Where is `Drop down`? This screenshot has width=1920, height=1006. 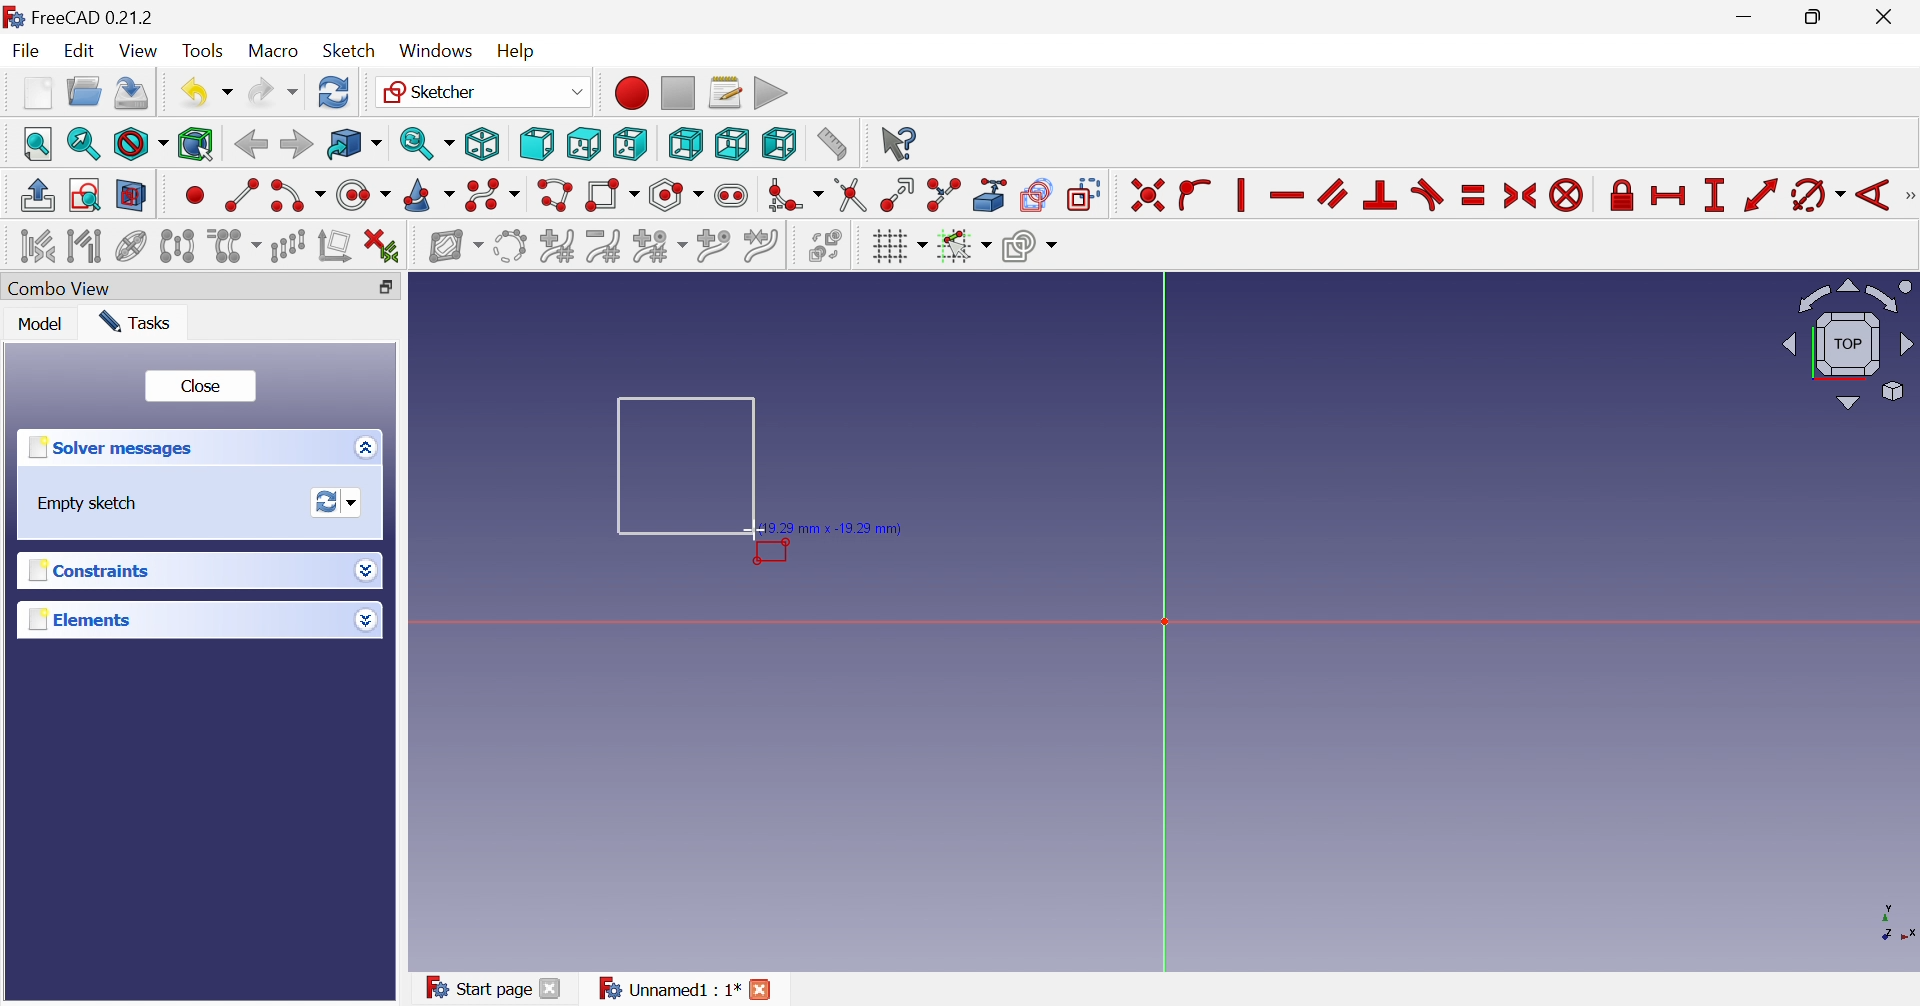 Drop down is located at coordinates (365, 568).